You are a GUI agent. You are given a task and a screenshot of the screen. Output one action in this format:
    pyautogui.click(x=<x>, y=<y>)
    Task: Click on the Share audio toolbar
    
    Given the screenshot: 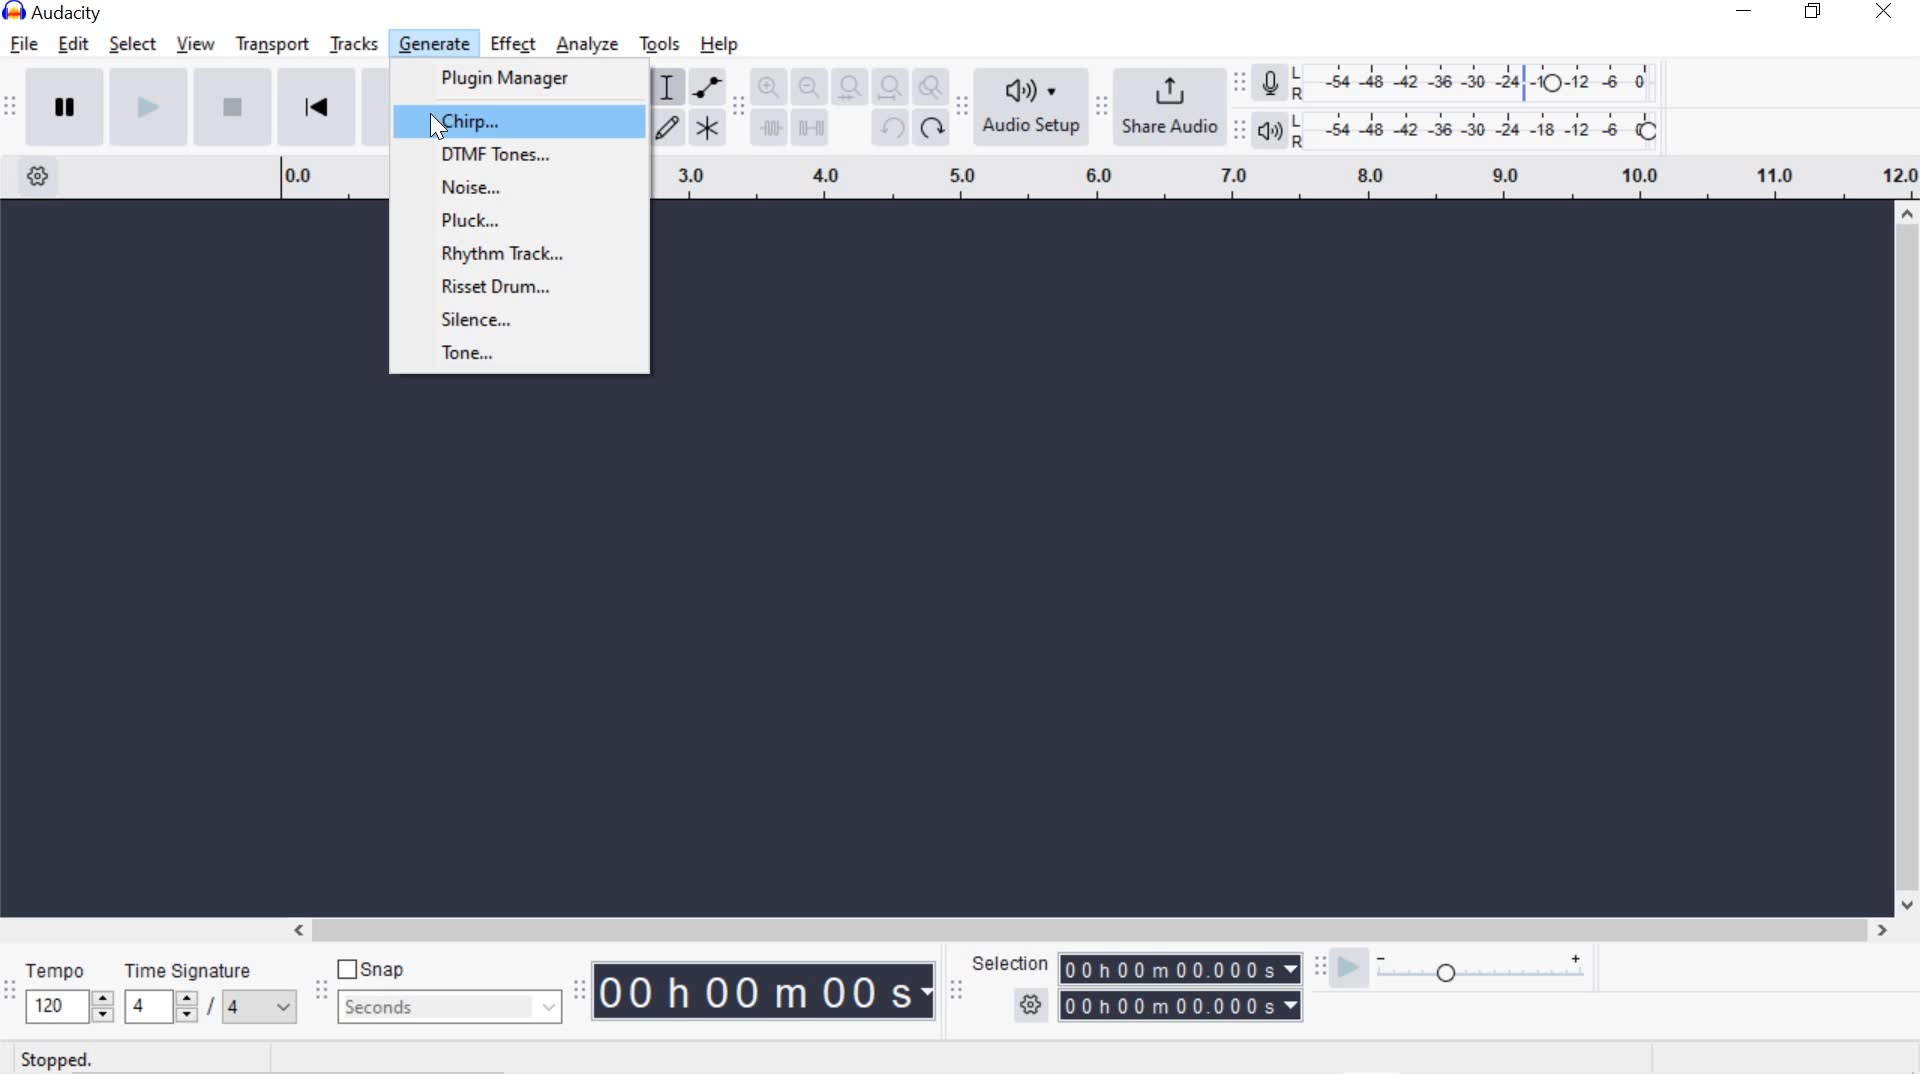 What is the action you would take?
    pyautogui.click(x=1099, y=106)
    